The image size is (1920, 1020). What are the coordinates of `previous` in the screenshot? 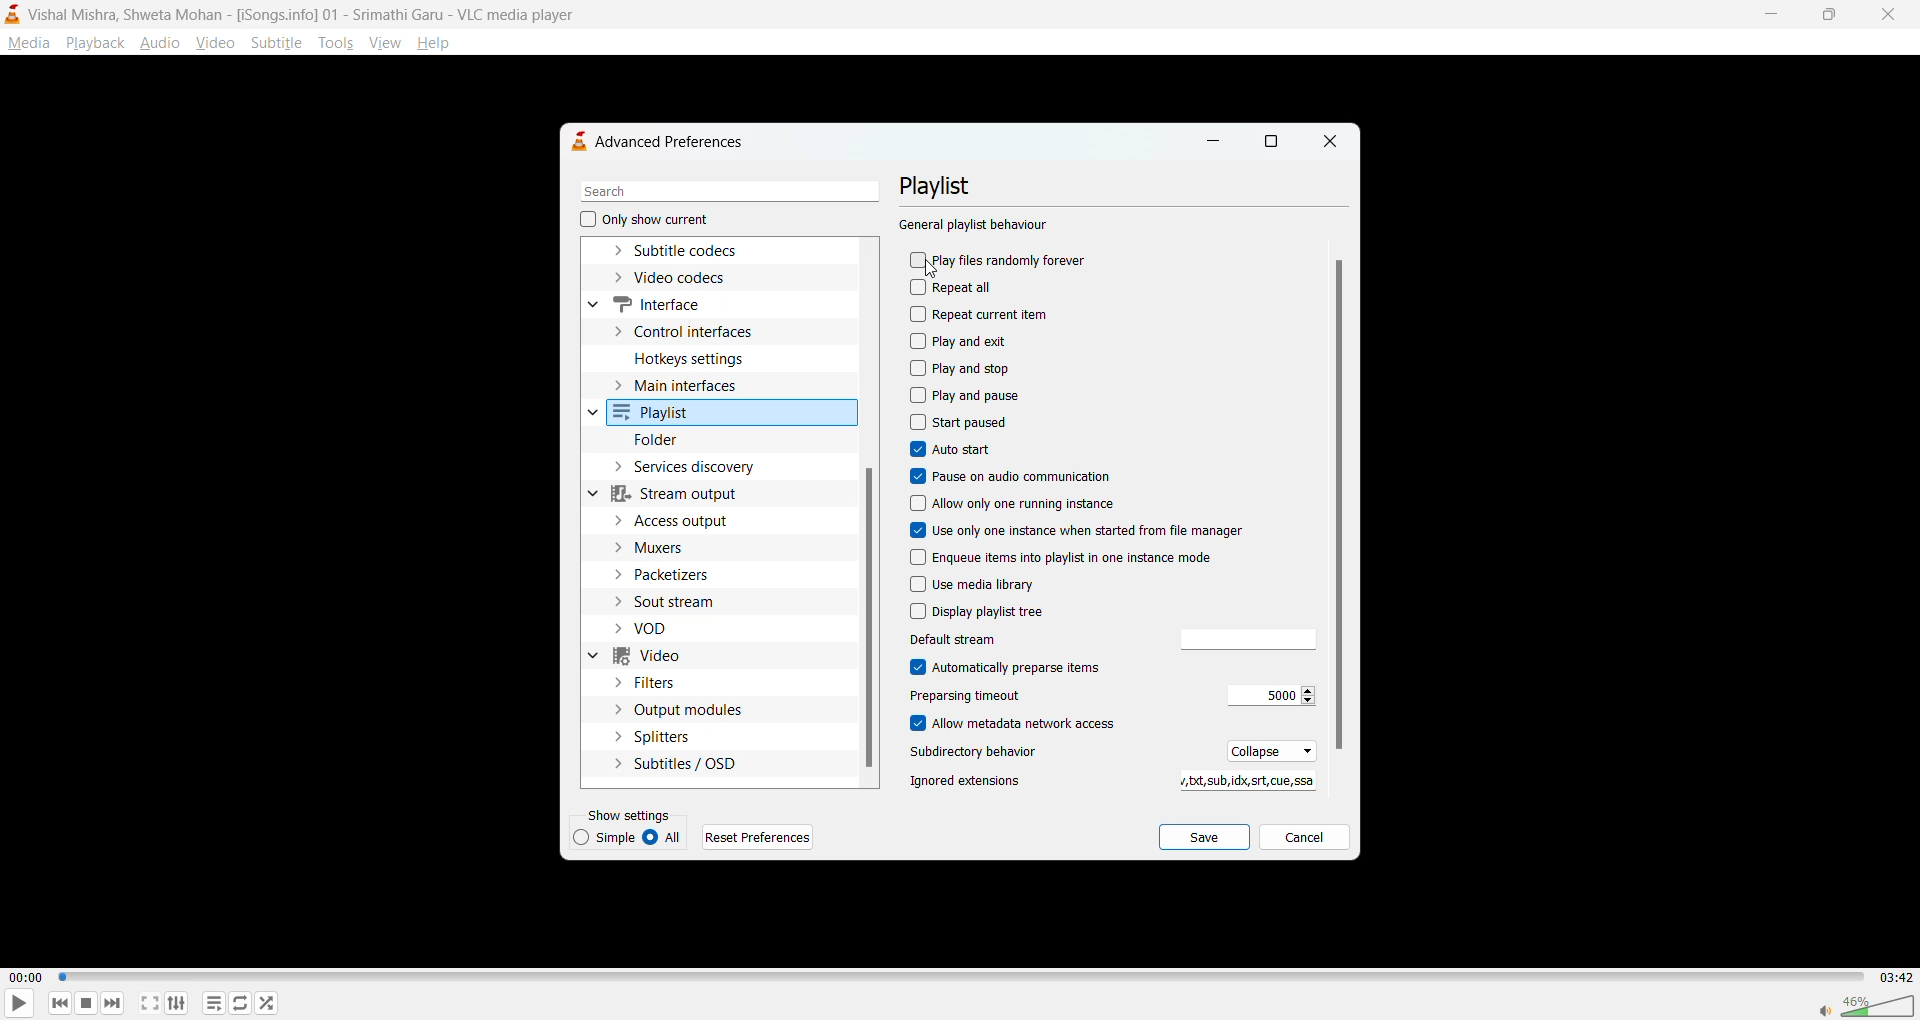 It's located at (61, 1002).